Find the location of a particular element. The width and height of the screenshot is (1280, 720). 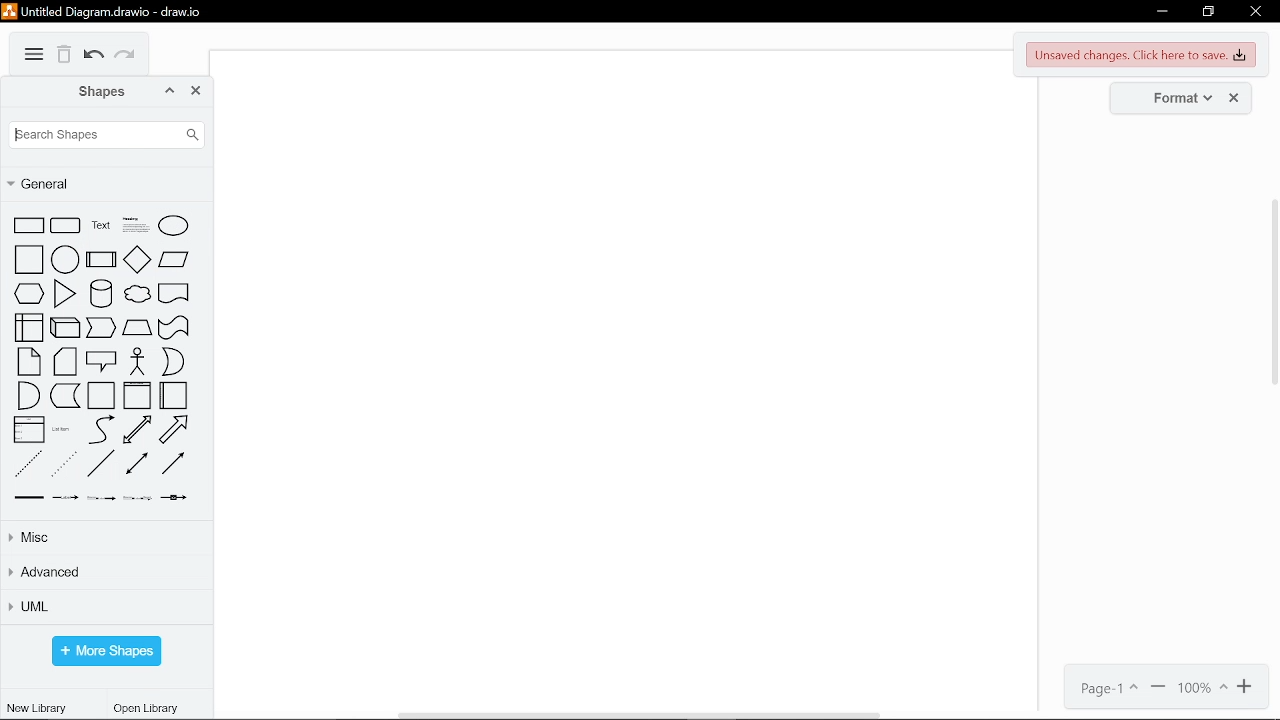

new library is located at coordinates (36, 707).